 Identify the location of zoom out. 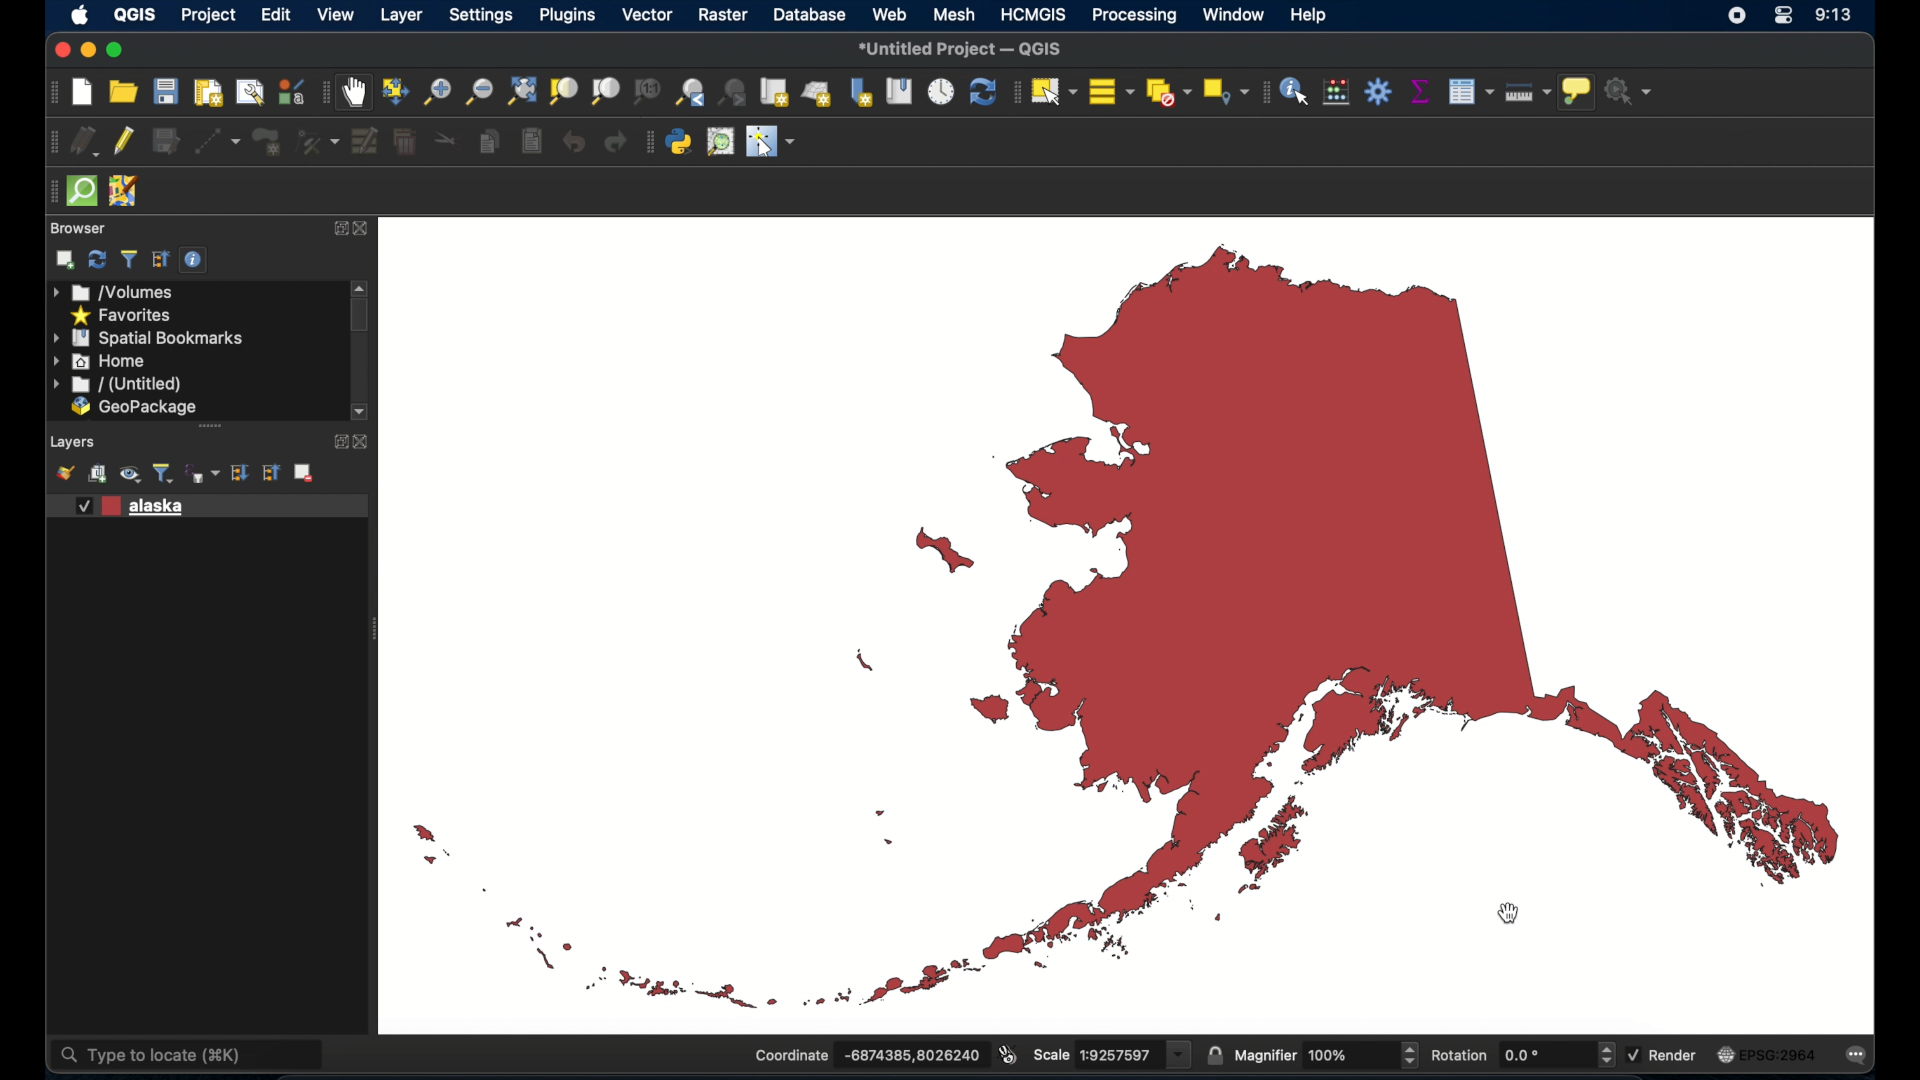
(478, 95).